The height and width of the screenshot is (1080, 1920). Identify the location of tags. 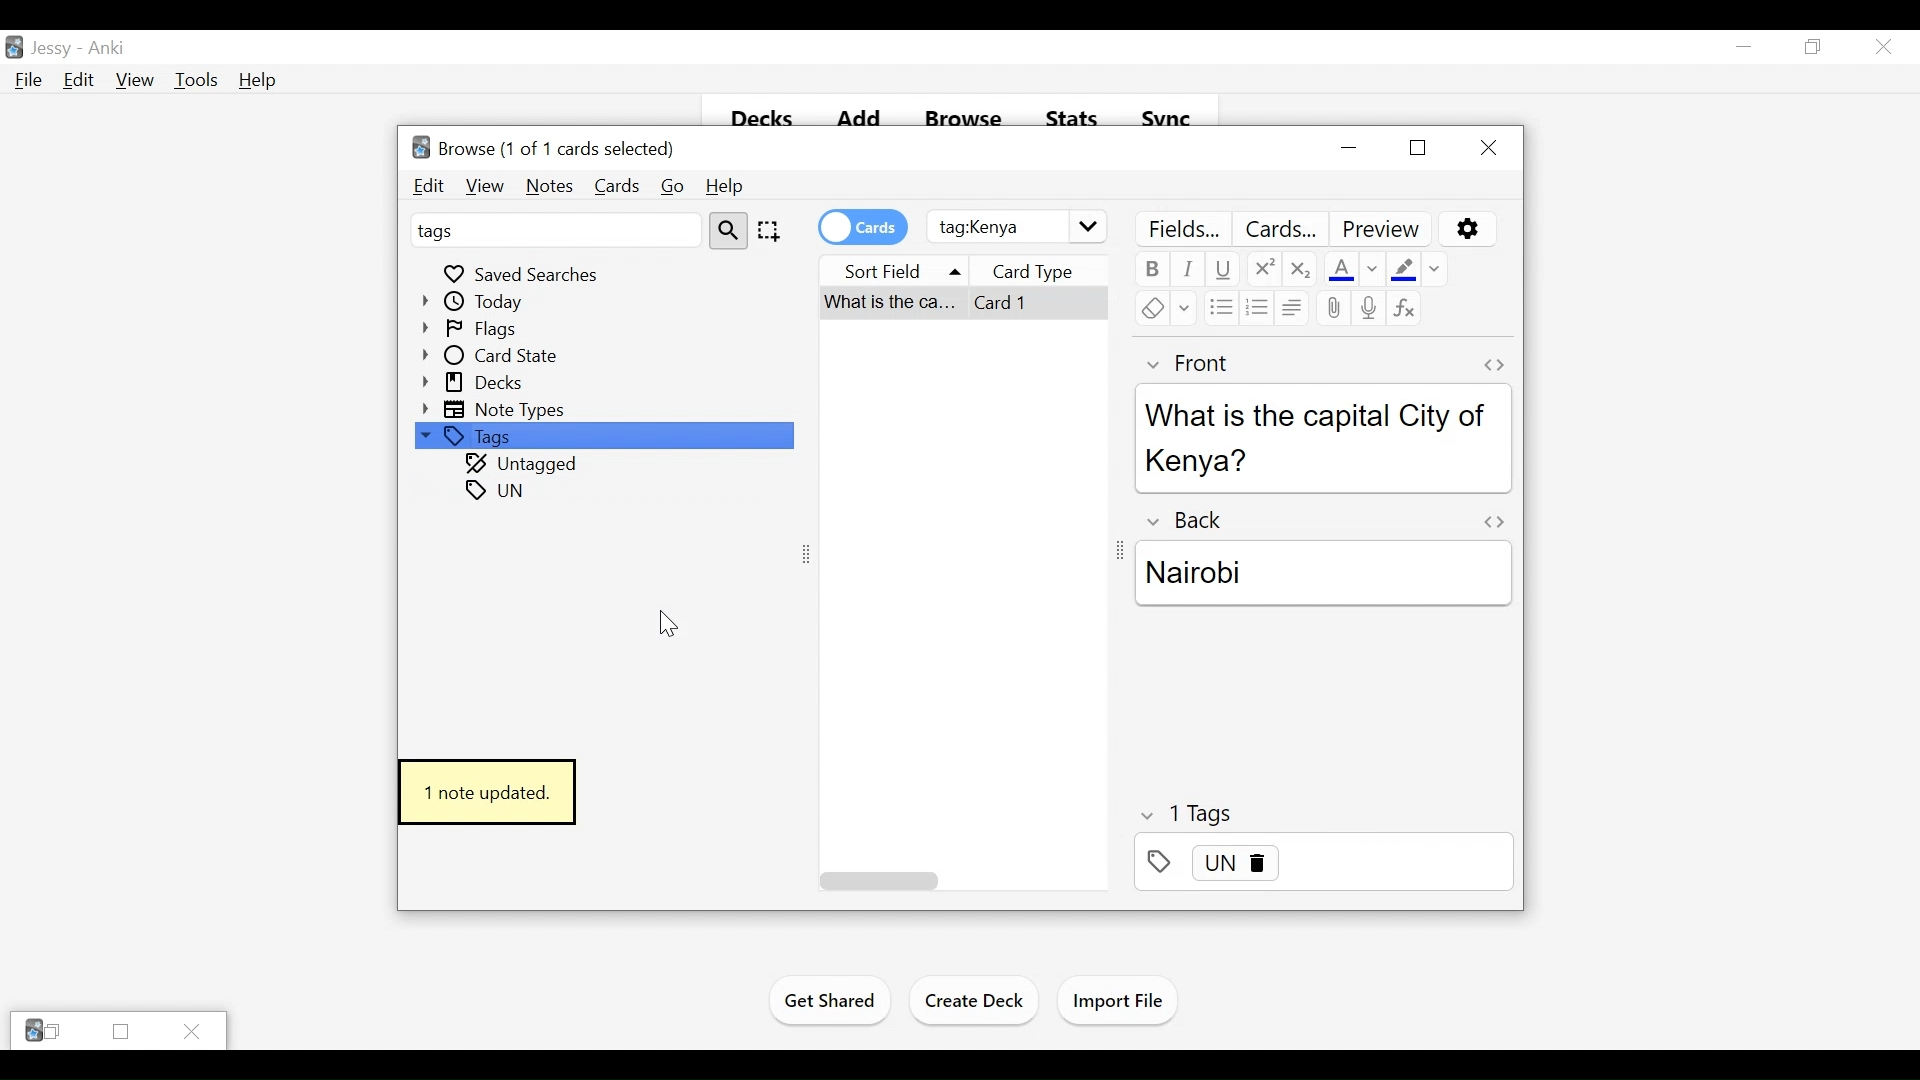
(496, 489).